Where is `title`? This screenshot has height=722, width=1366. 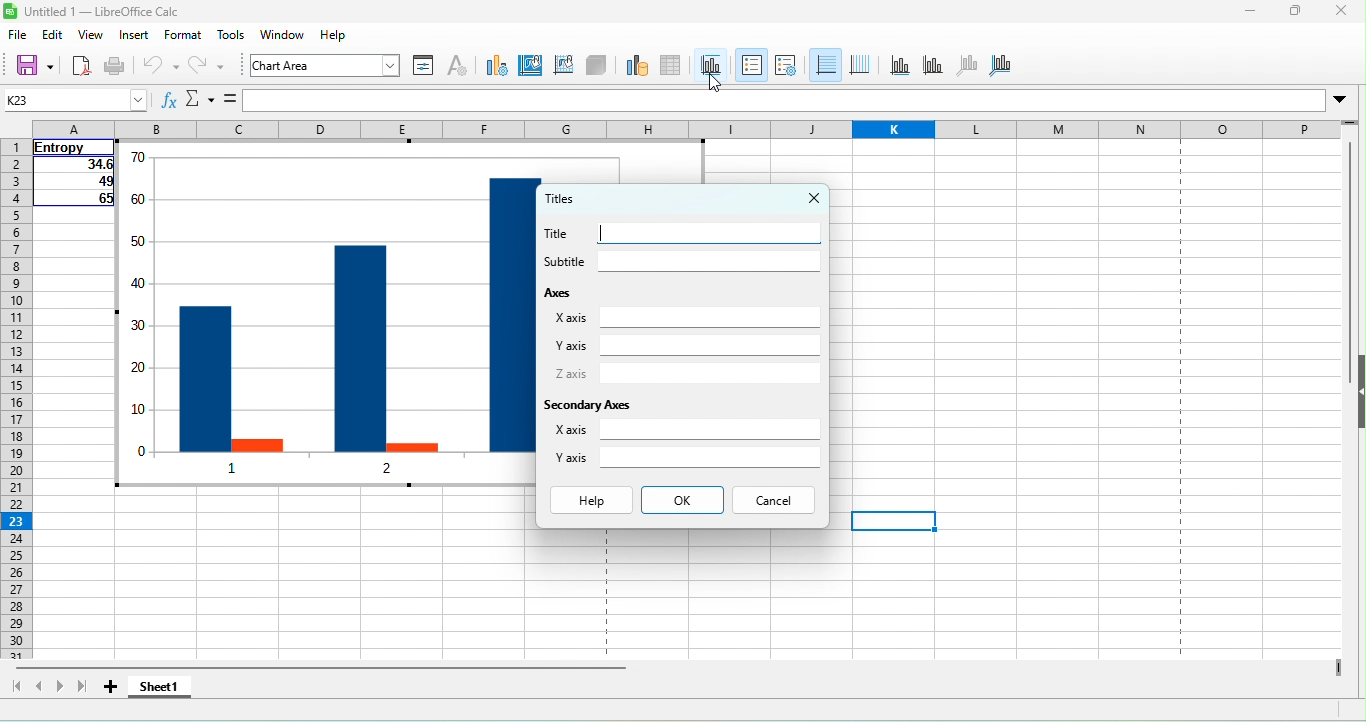
title is located at coordinates (679, 232).